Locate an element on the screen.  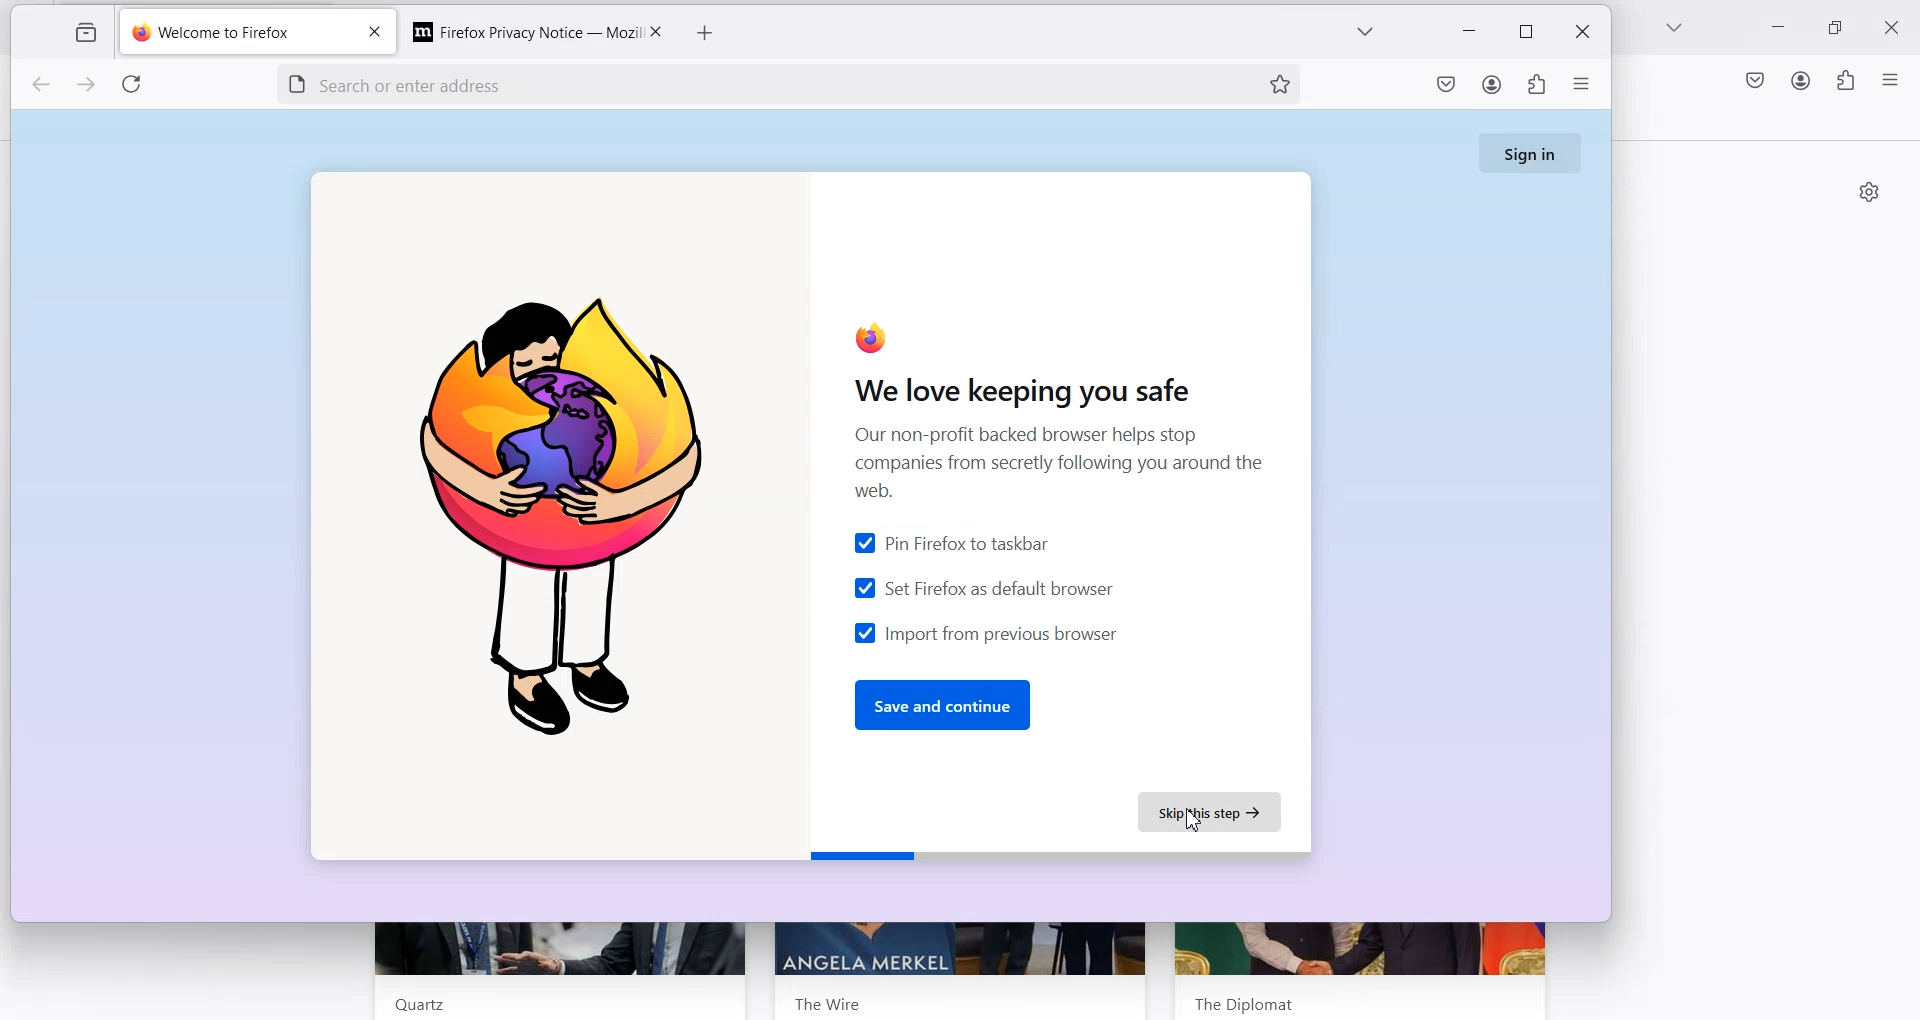
Set Firefox as default browser is located at coordinates (983, 587).